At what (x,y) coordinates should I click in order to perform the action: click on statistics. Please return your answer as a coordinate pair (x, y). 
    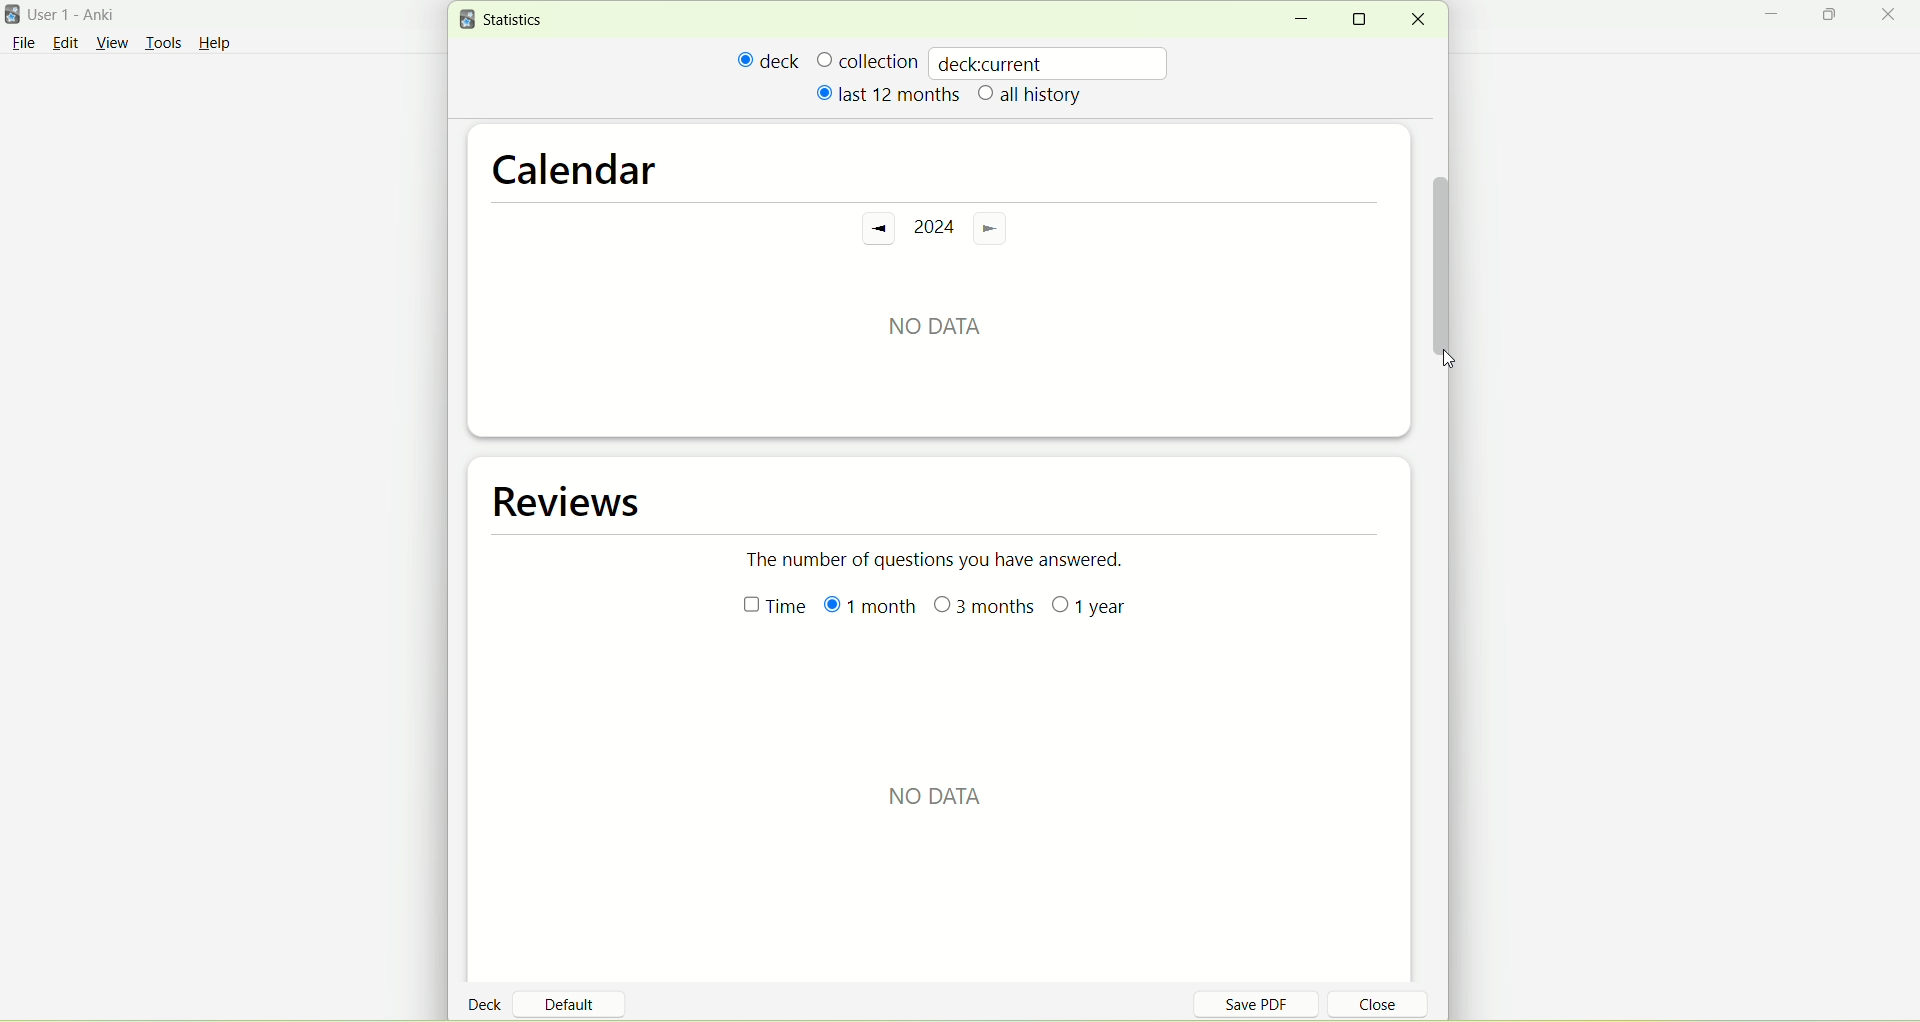
    Looking at the image, I should click on (506, 20).